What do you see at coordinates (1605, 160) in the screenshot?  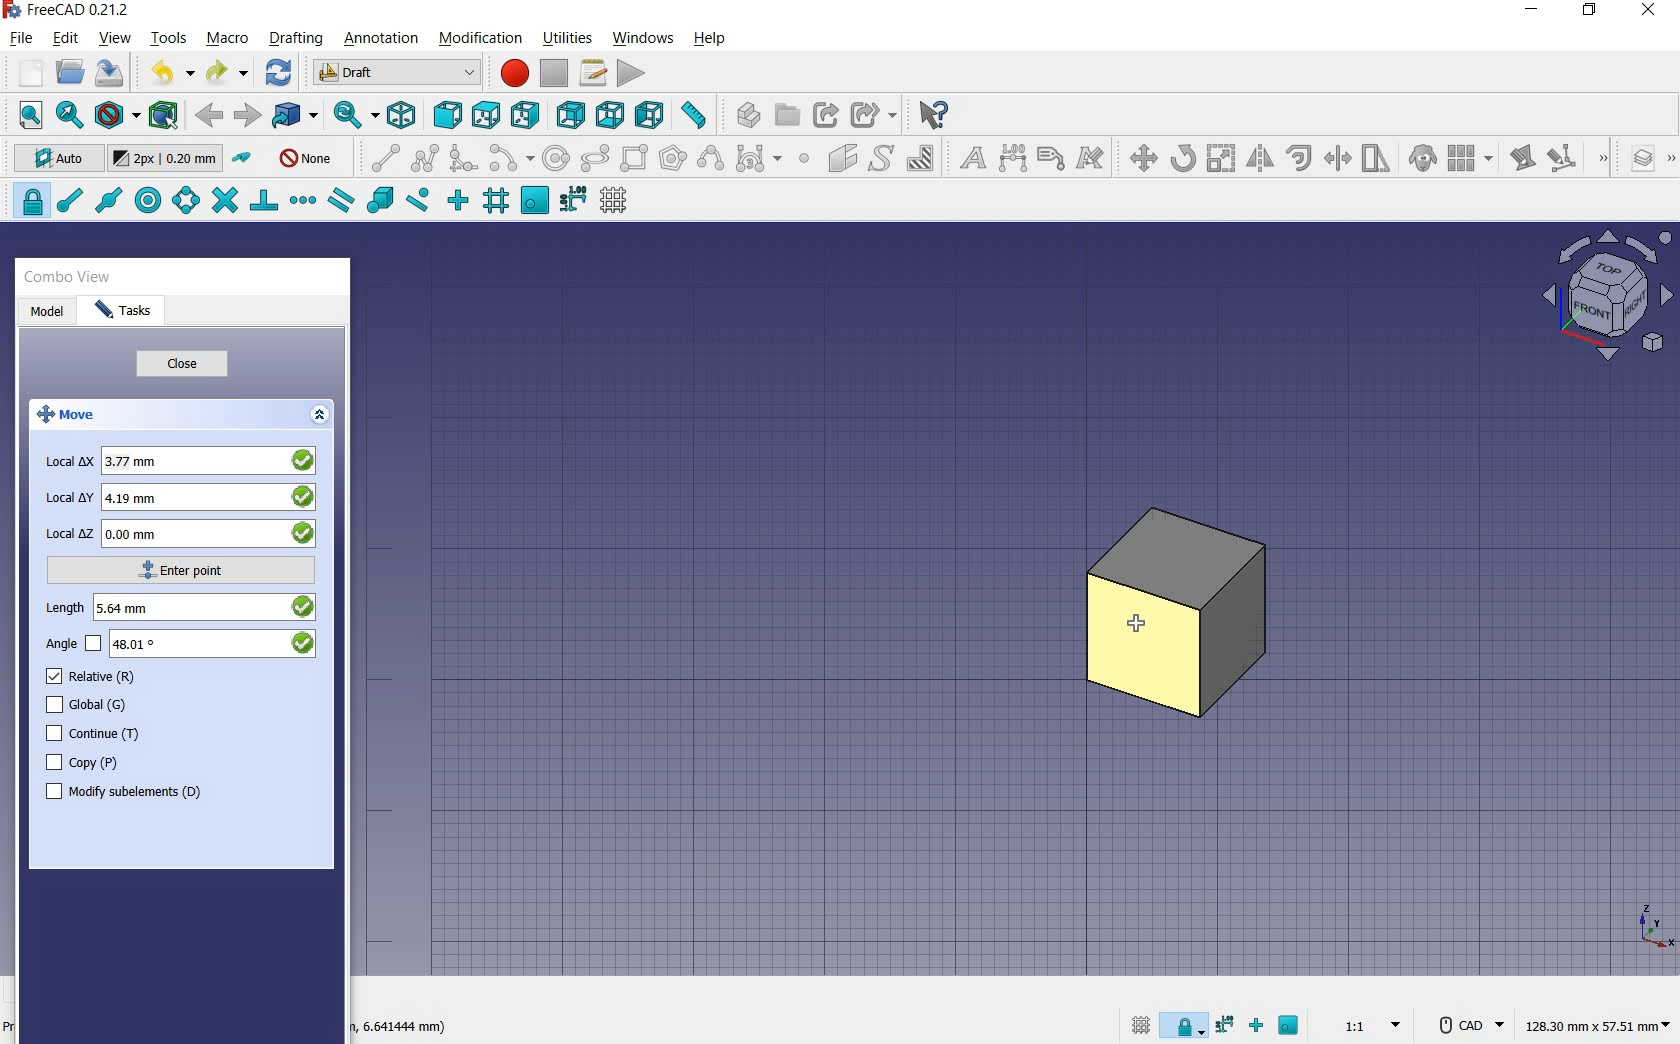 I see `draft modification tools` at bounding box center [1605, 160].